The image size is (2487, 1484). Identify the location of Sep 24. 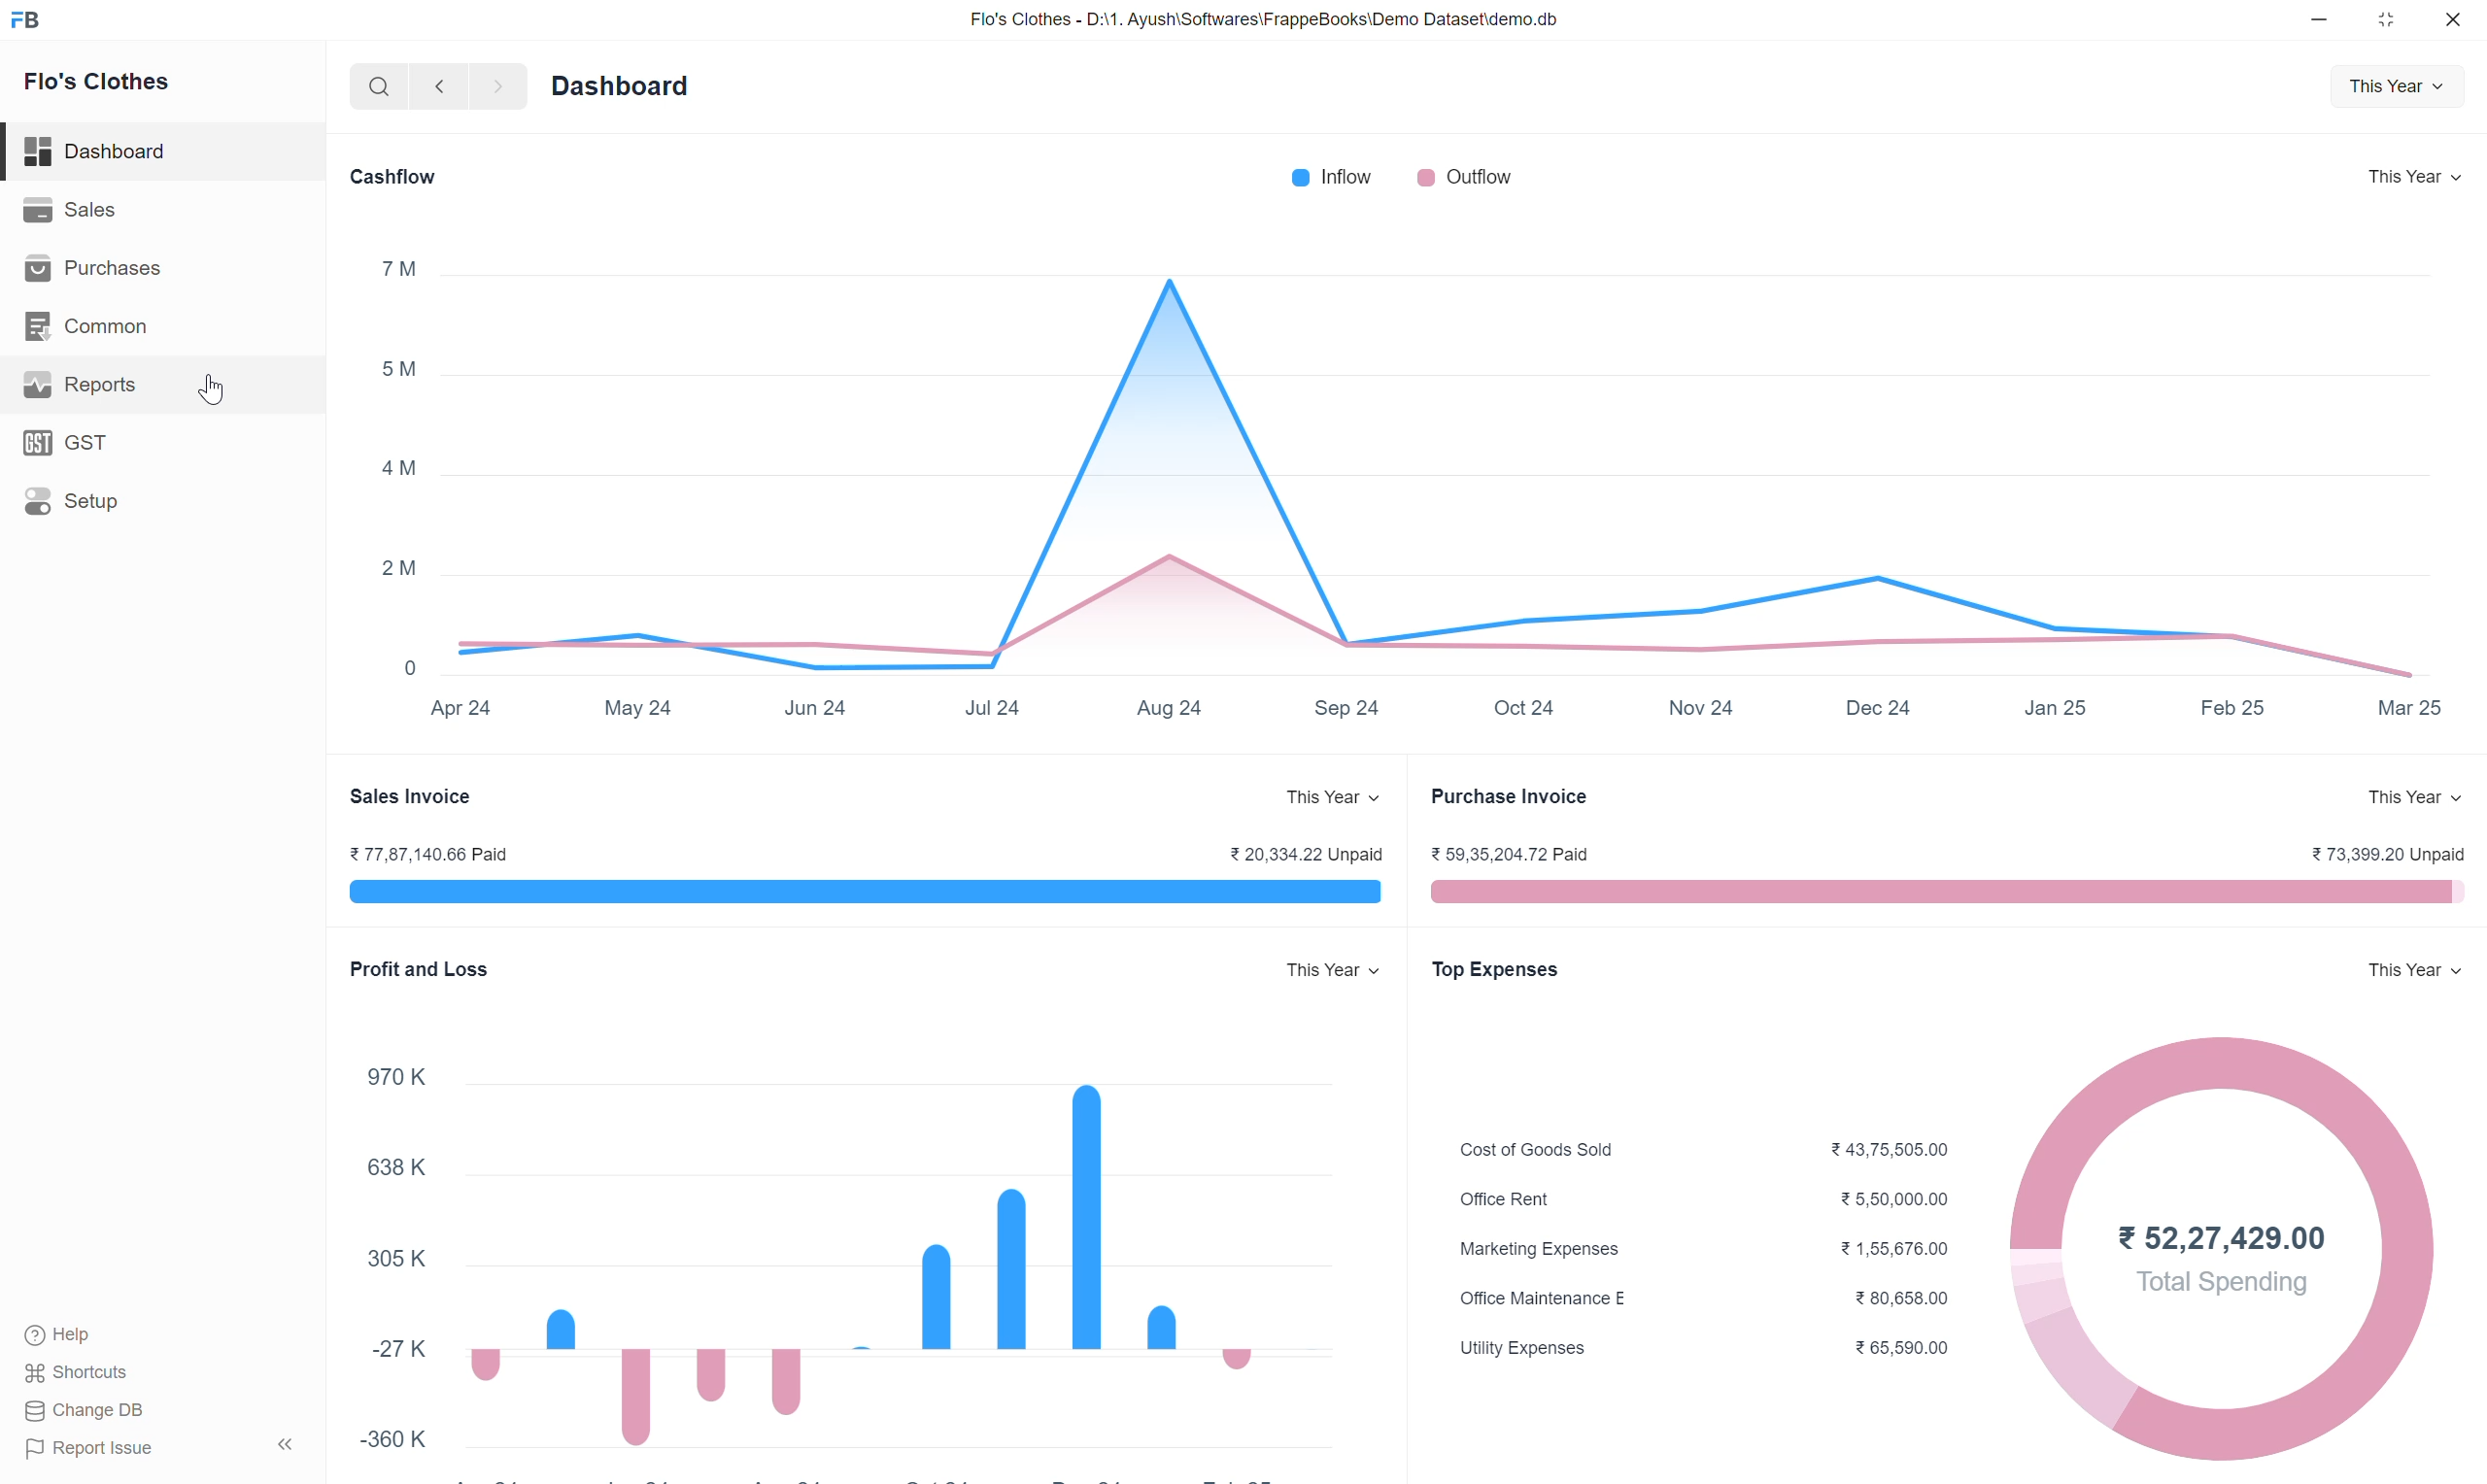
(1348, 713).